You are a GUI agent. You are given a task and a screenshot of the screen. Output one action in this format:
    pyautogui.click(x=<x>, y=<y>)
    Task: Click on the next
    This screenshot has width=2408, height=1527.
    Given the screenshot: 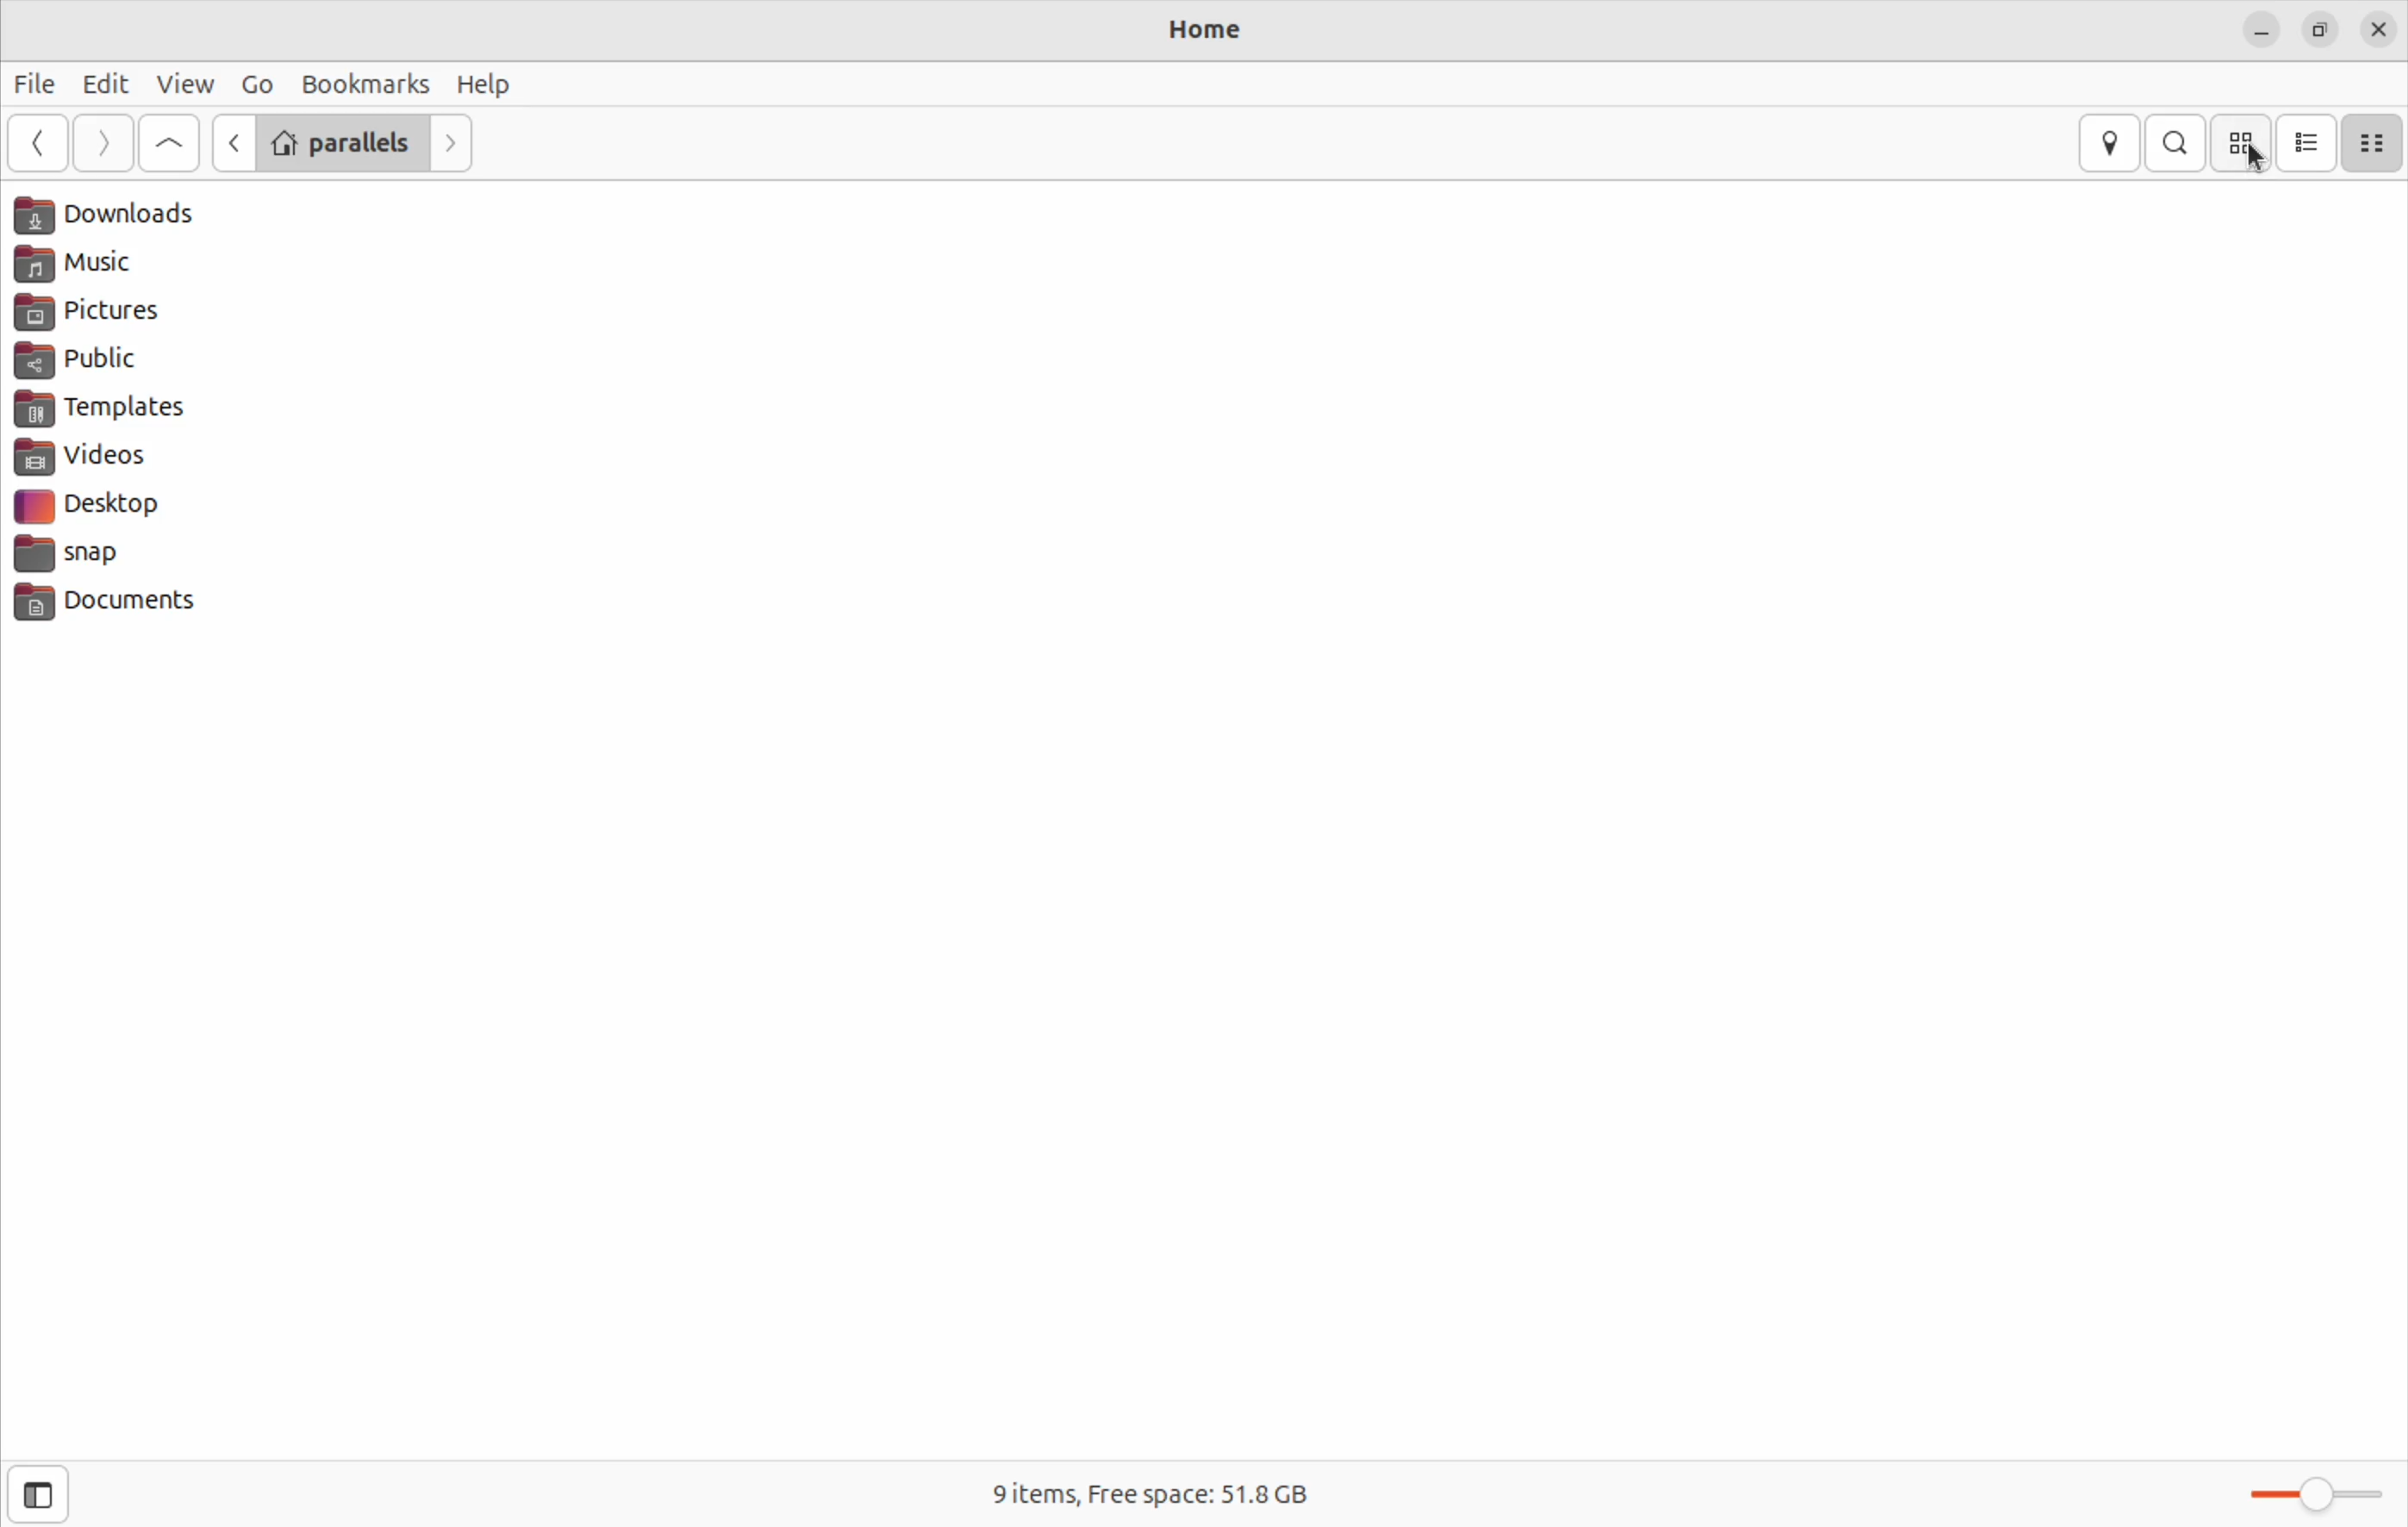 What is the action you would take?
    pyautogui.click(x=101, y=143)
    